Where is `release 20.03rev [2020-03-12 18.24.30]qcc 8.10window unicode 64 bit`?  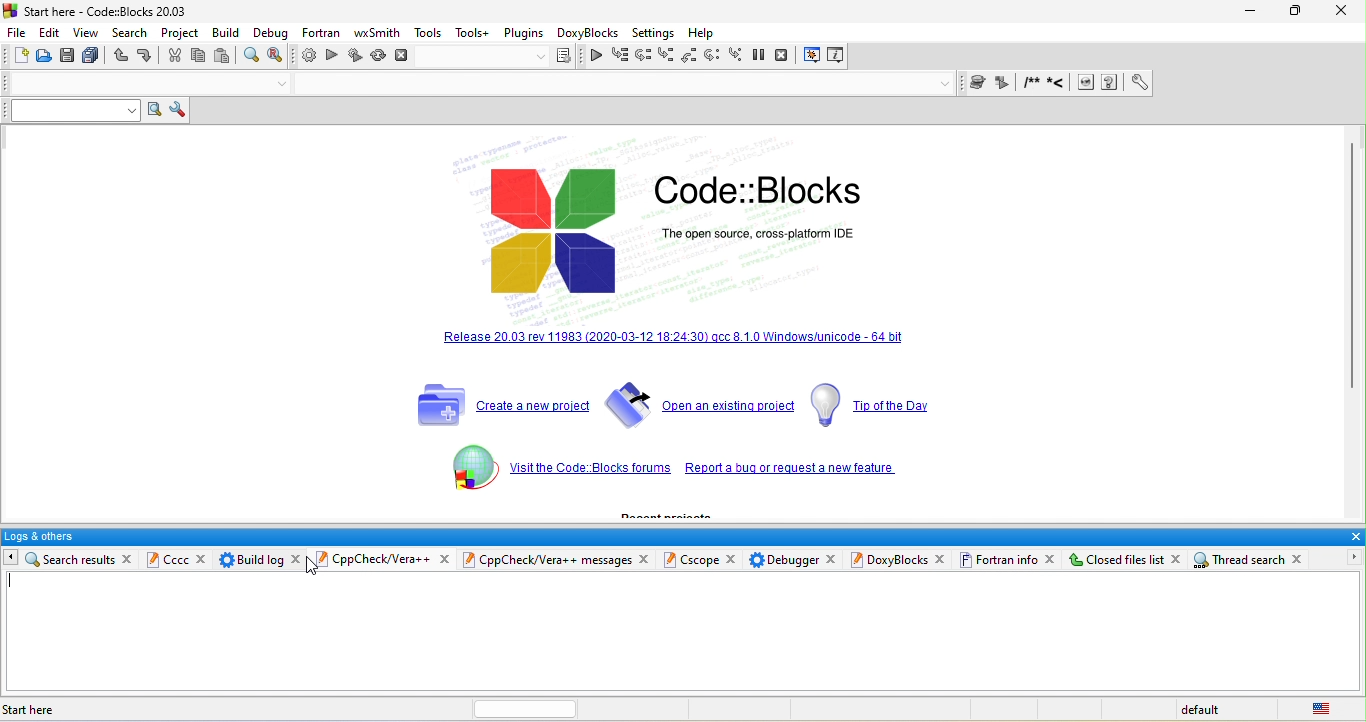 release 20.03rev [2020-03-12 18.24.30]qcc 8.10window unicode 64 bit is located at coordinates (676, 350).